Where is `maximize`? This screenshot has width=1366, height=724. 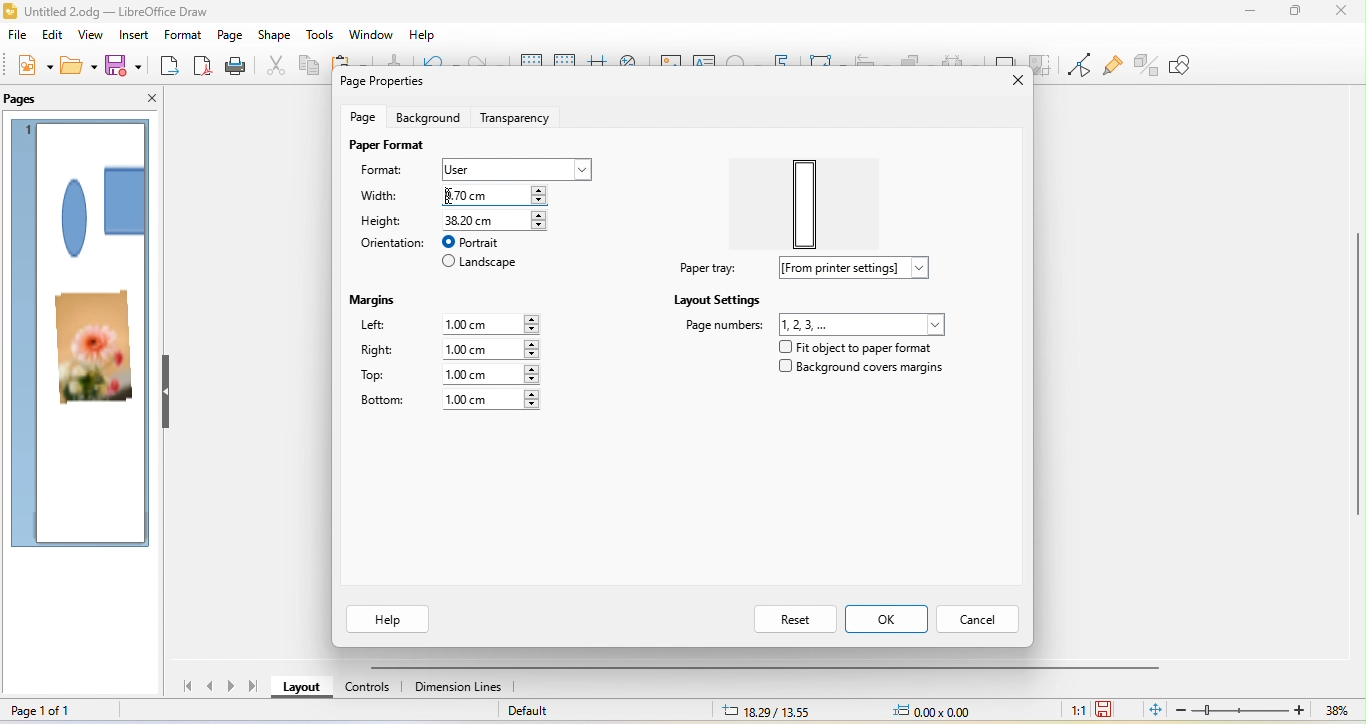
maximize is located at coordinates (1294, 16).